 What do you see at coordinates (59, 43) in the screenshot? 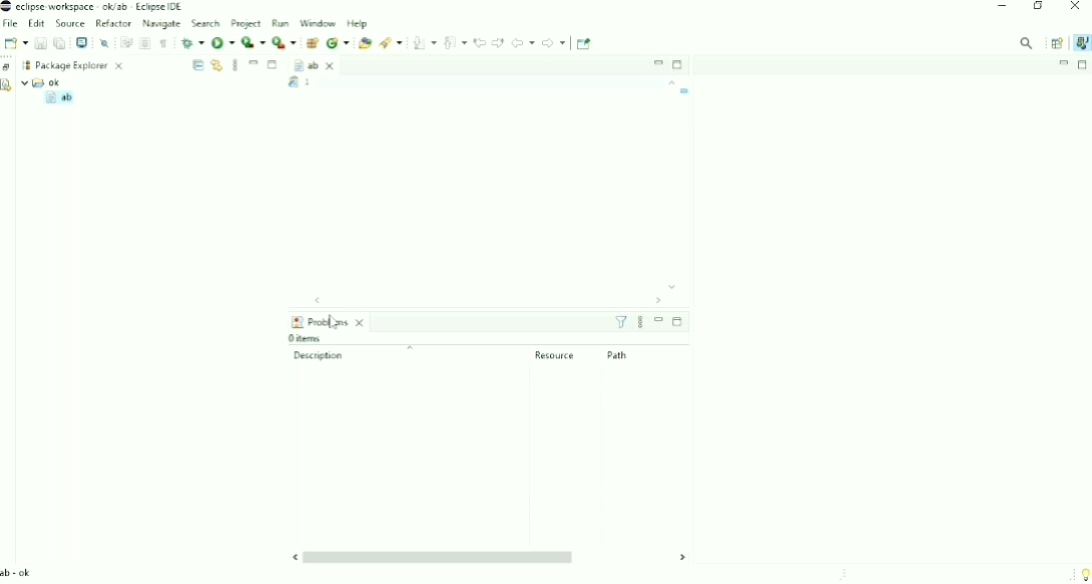
I see `Save All` at bounding box center [59, 43].